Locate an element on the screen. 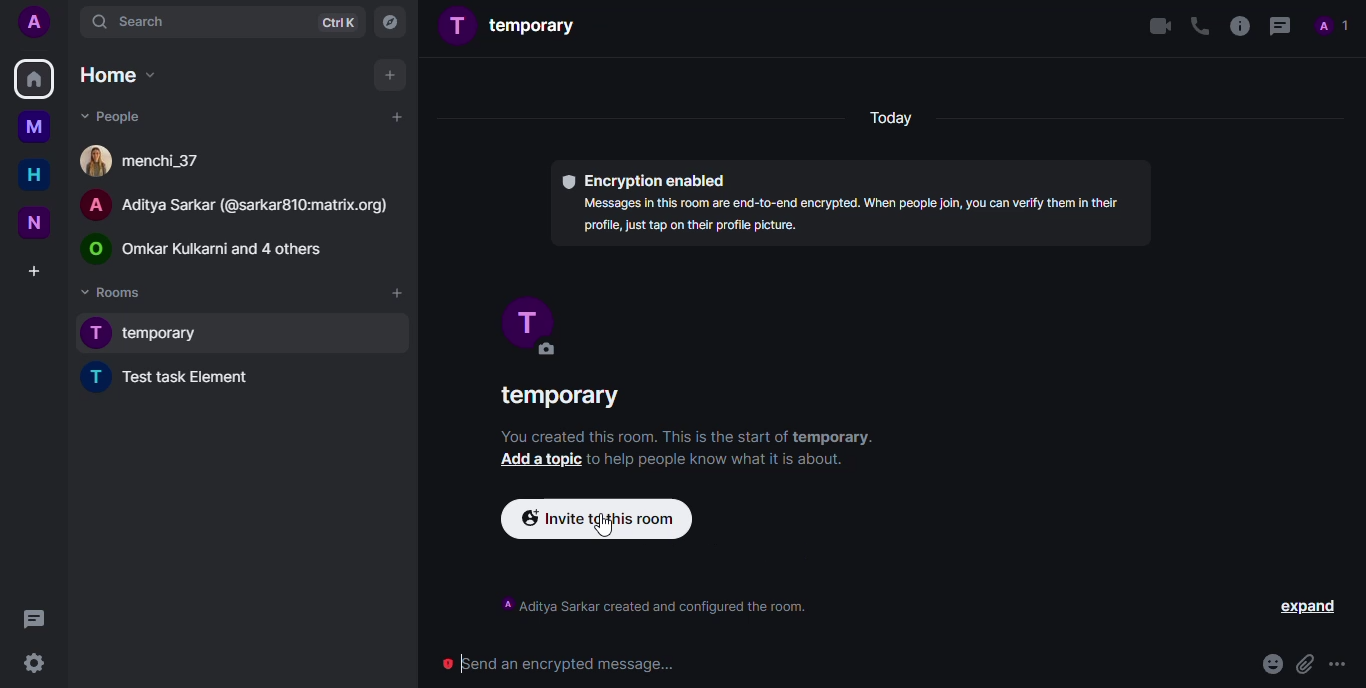 This screenshot has width=1366, height=688. add is located at coordinates (396, 293).